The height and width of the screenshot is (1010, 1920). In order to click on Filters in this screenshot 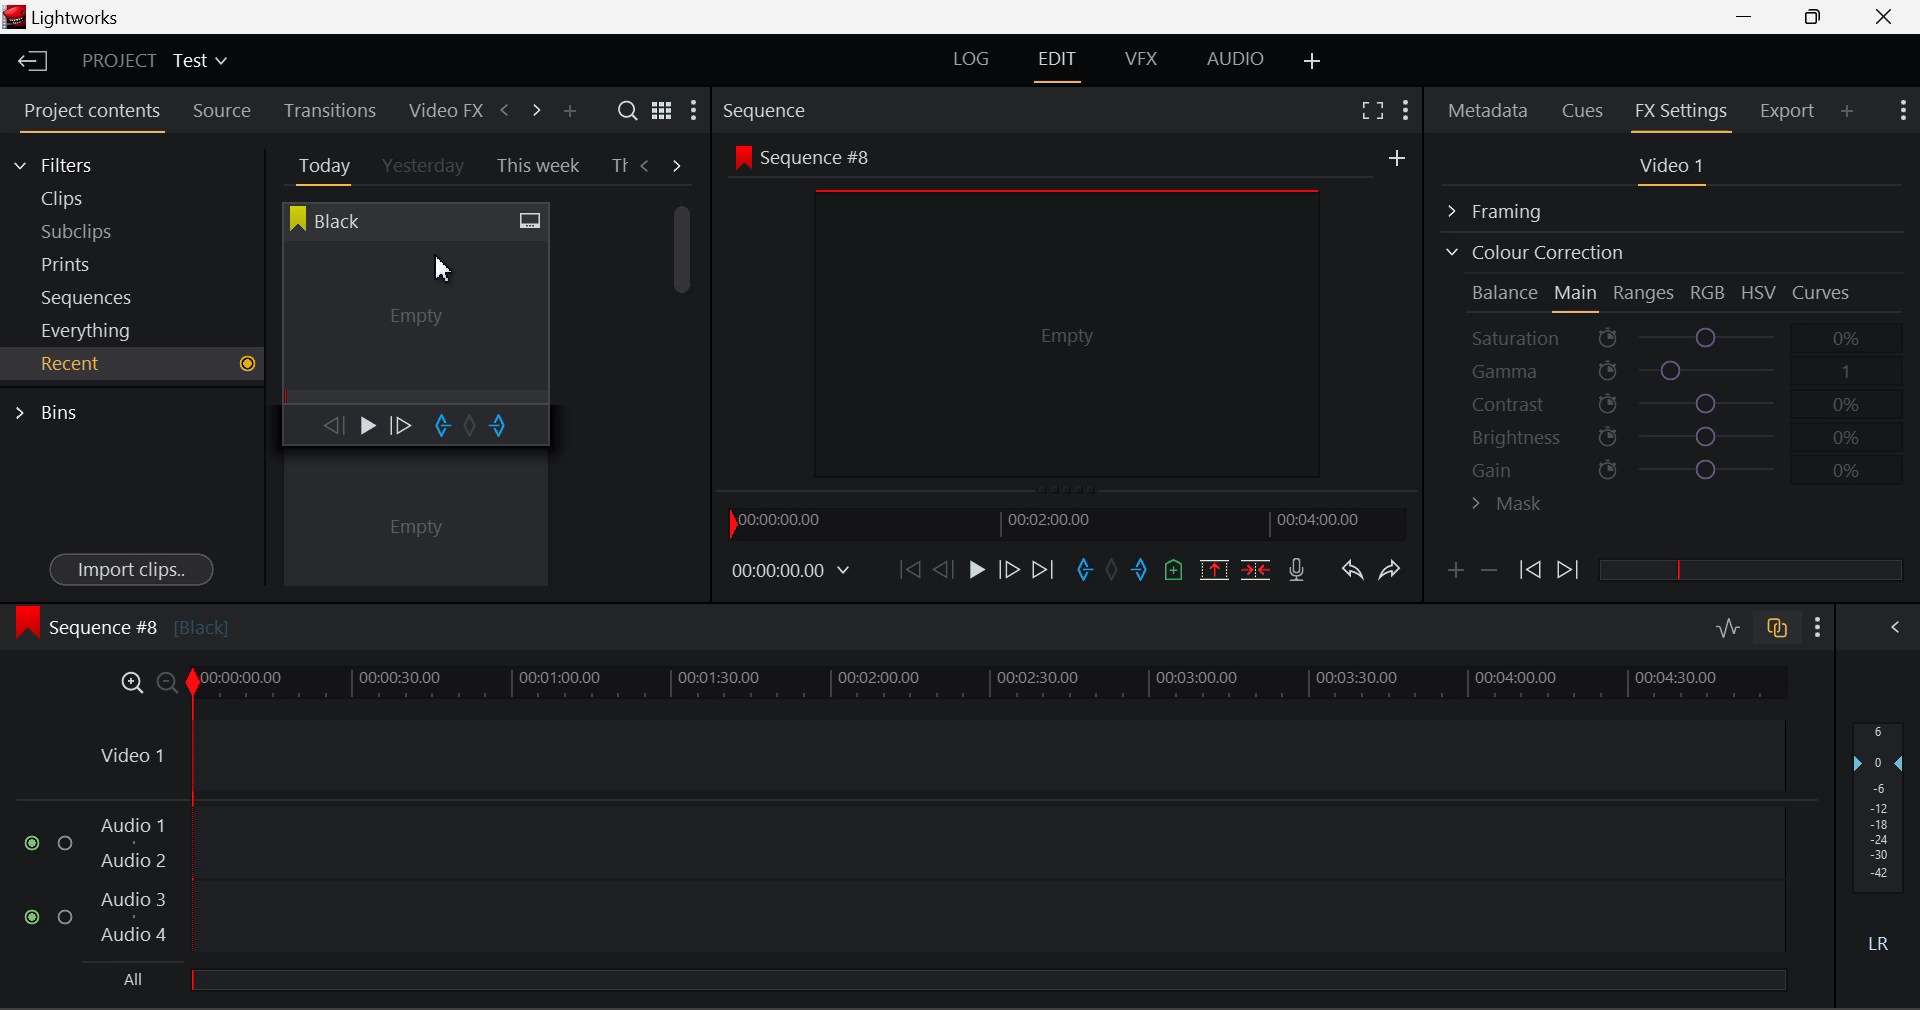, I will do `click(72, 162)`.